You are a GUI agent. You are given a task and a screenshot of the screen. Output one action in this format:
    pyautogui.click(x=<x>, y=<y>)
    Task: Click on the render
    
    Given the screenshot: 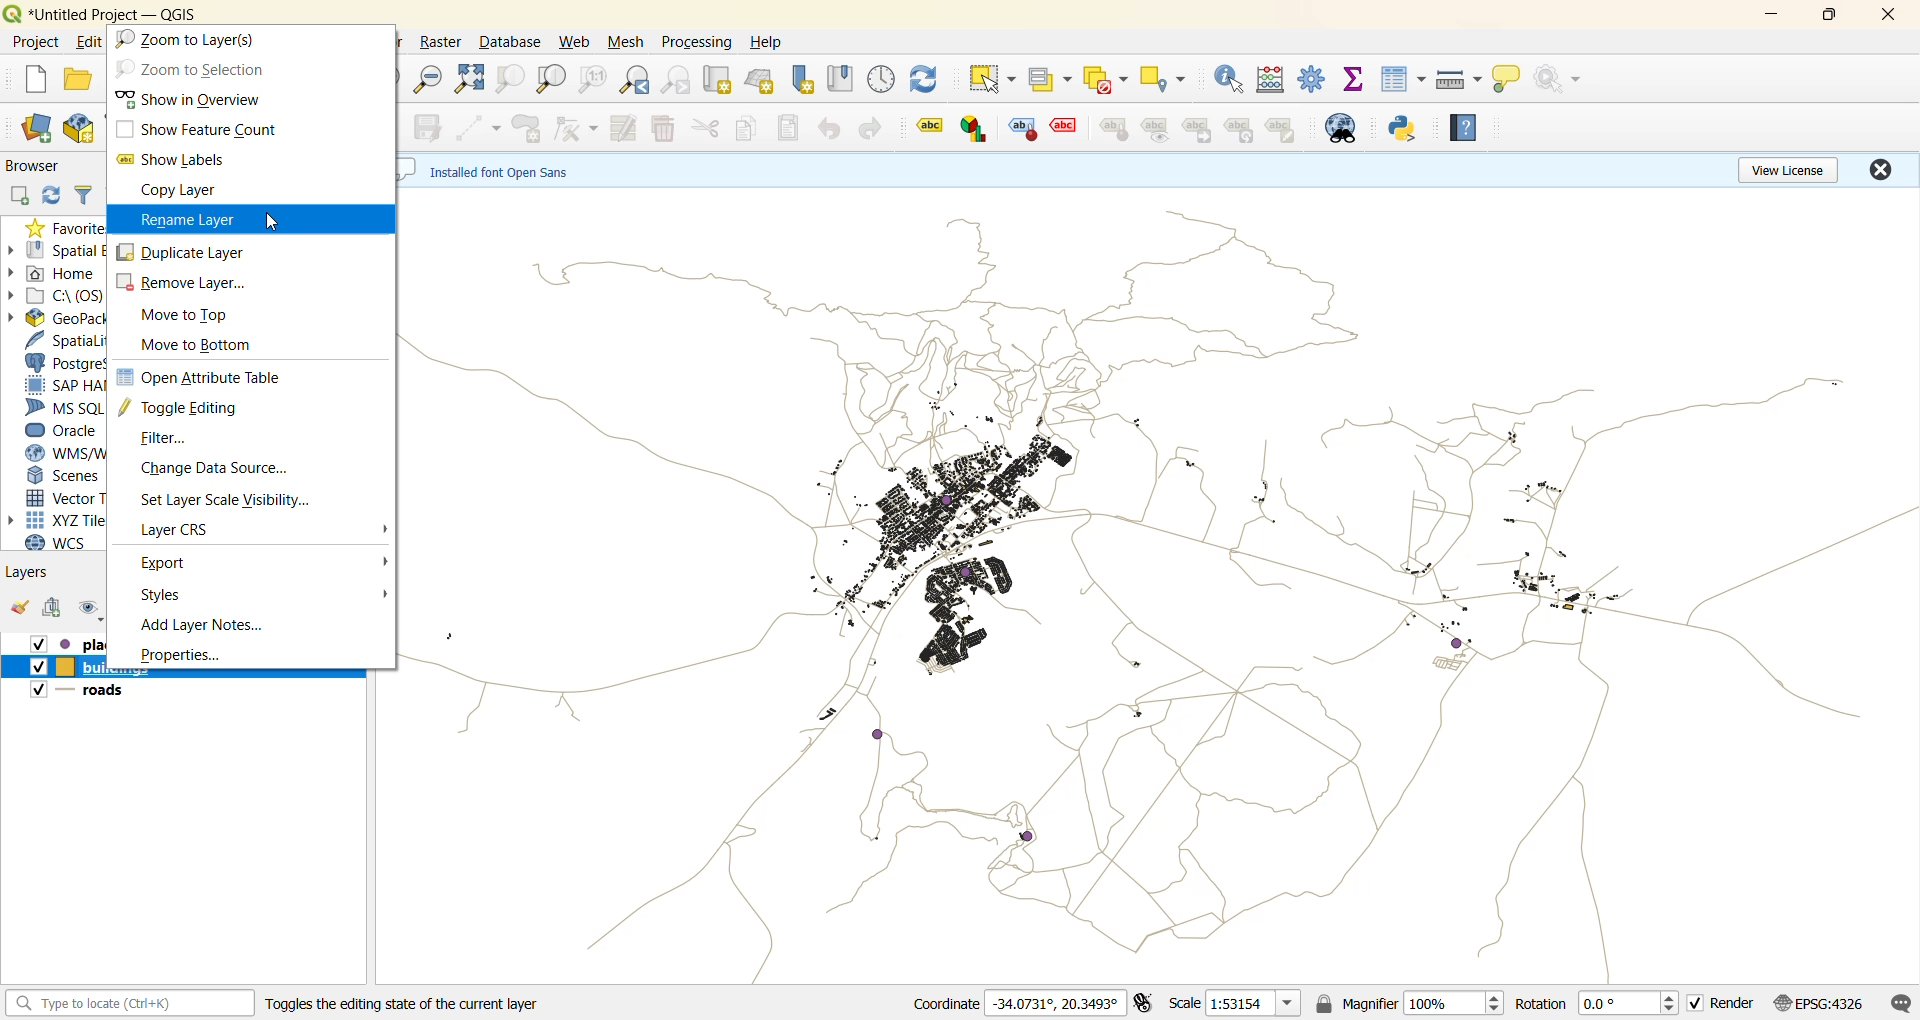 What is the action you would take?
    pyautogui.click(x=1727, y=1006)
    